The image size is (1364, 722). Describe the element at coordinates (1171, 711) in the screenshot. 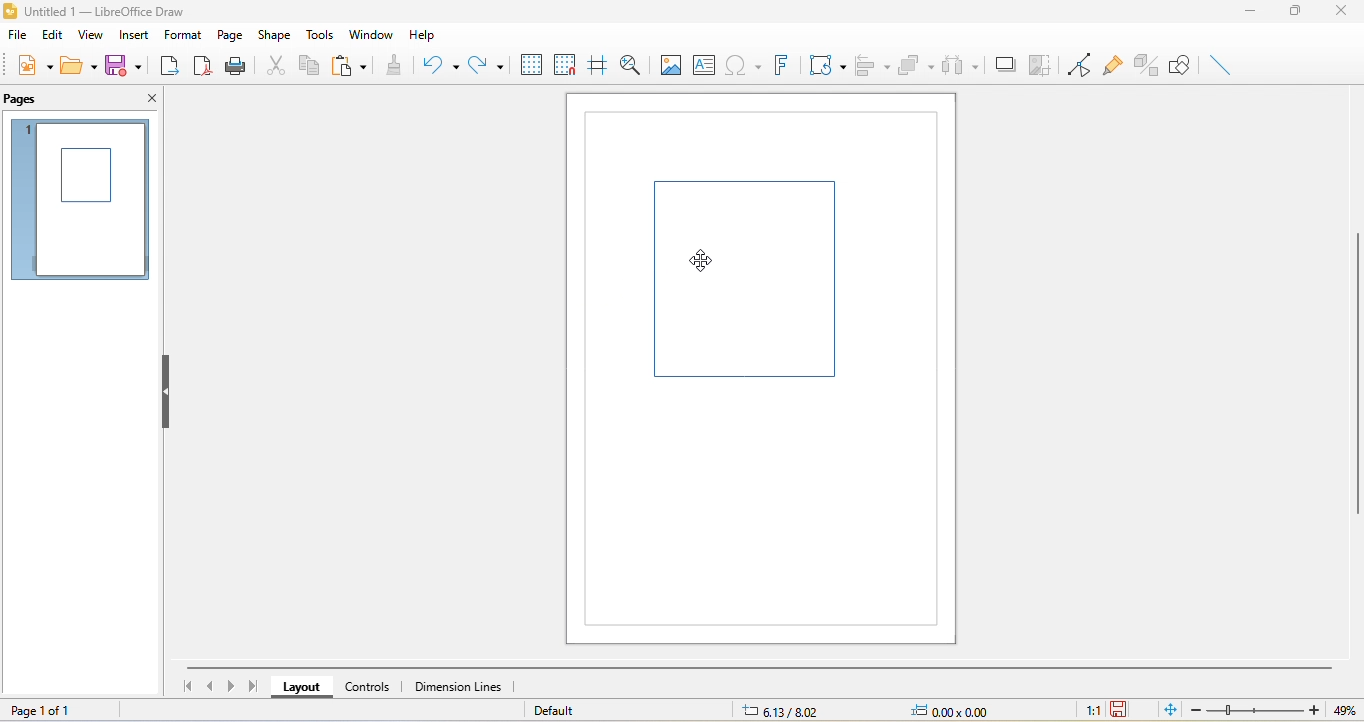

I see `fit to the current window` at that location.